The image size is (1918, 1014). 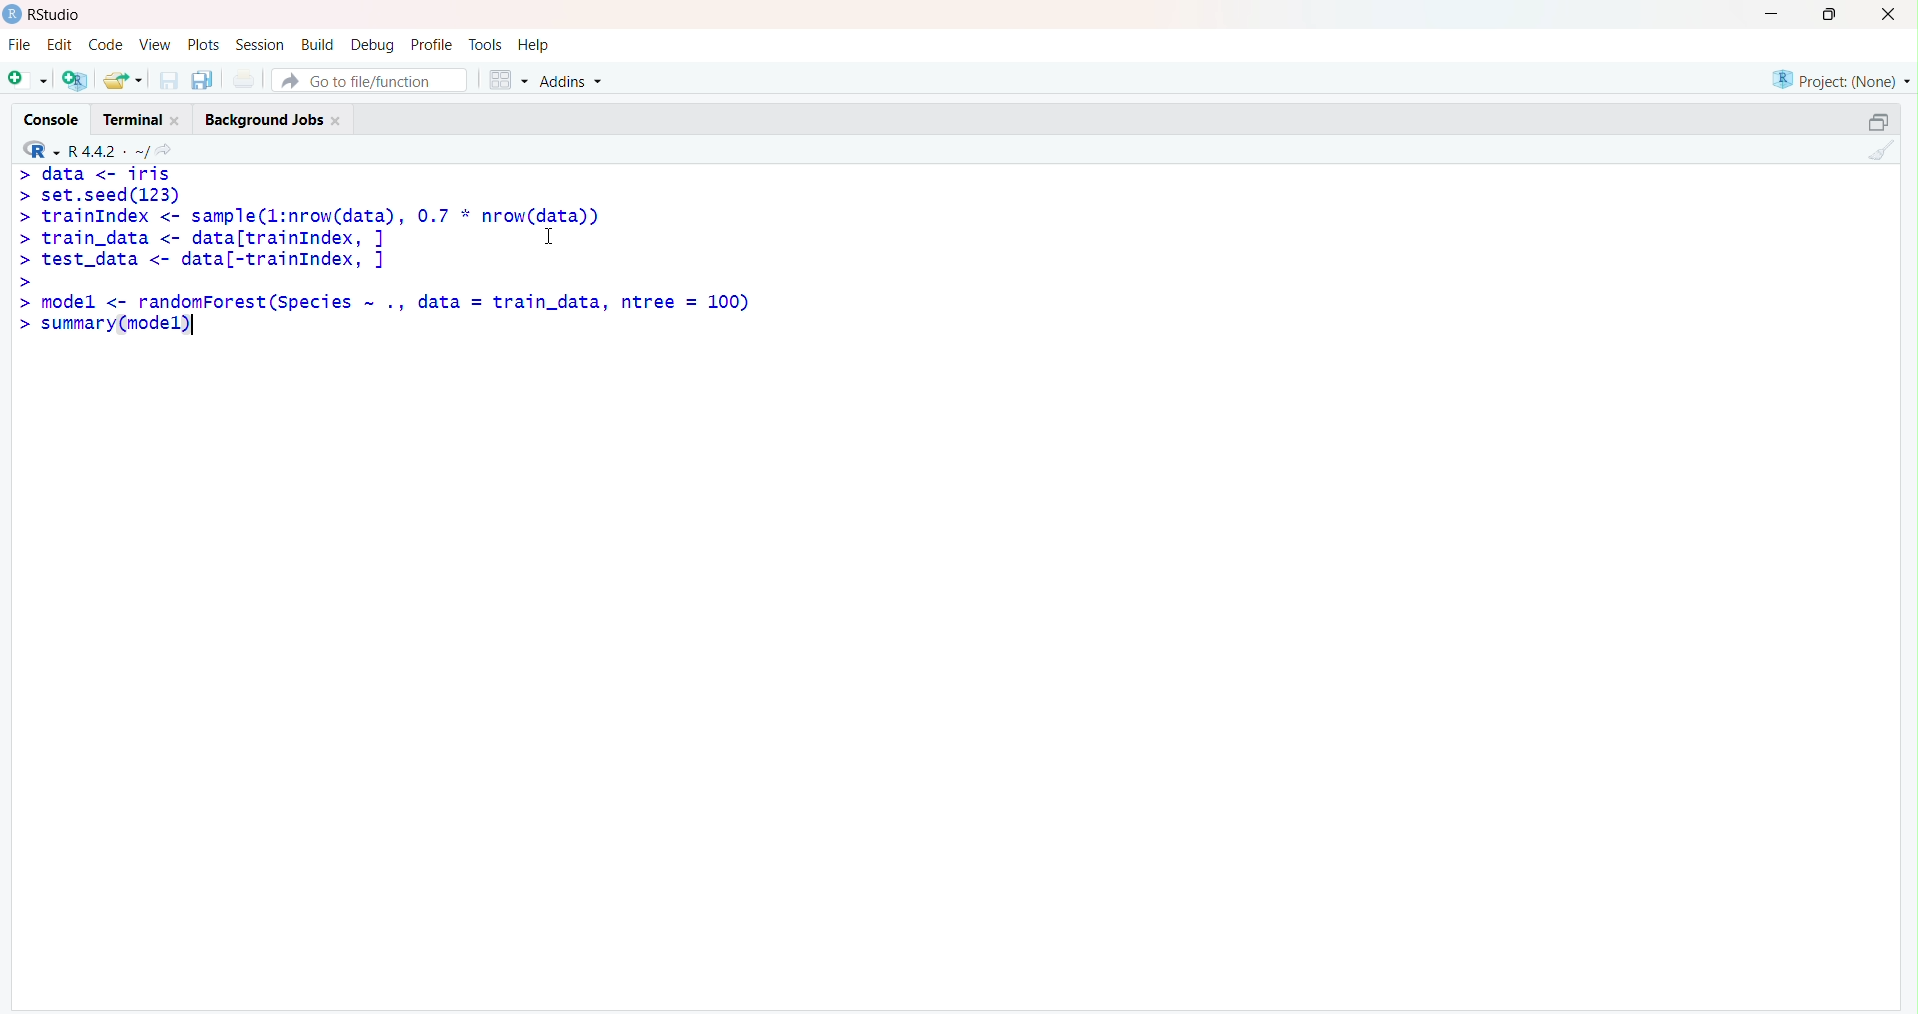 What do you see at coordinates (203, 44) in the screenshot?
I see `Plots` at bounding box center [203, 44].